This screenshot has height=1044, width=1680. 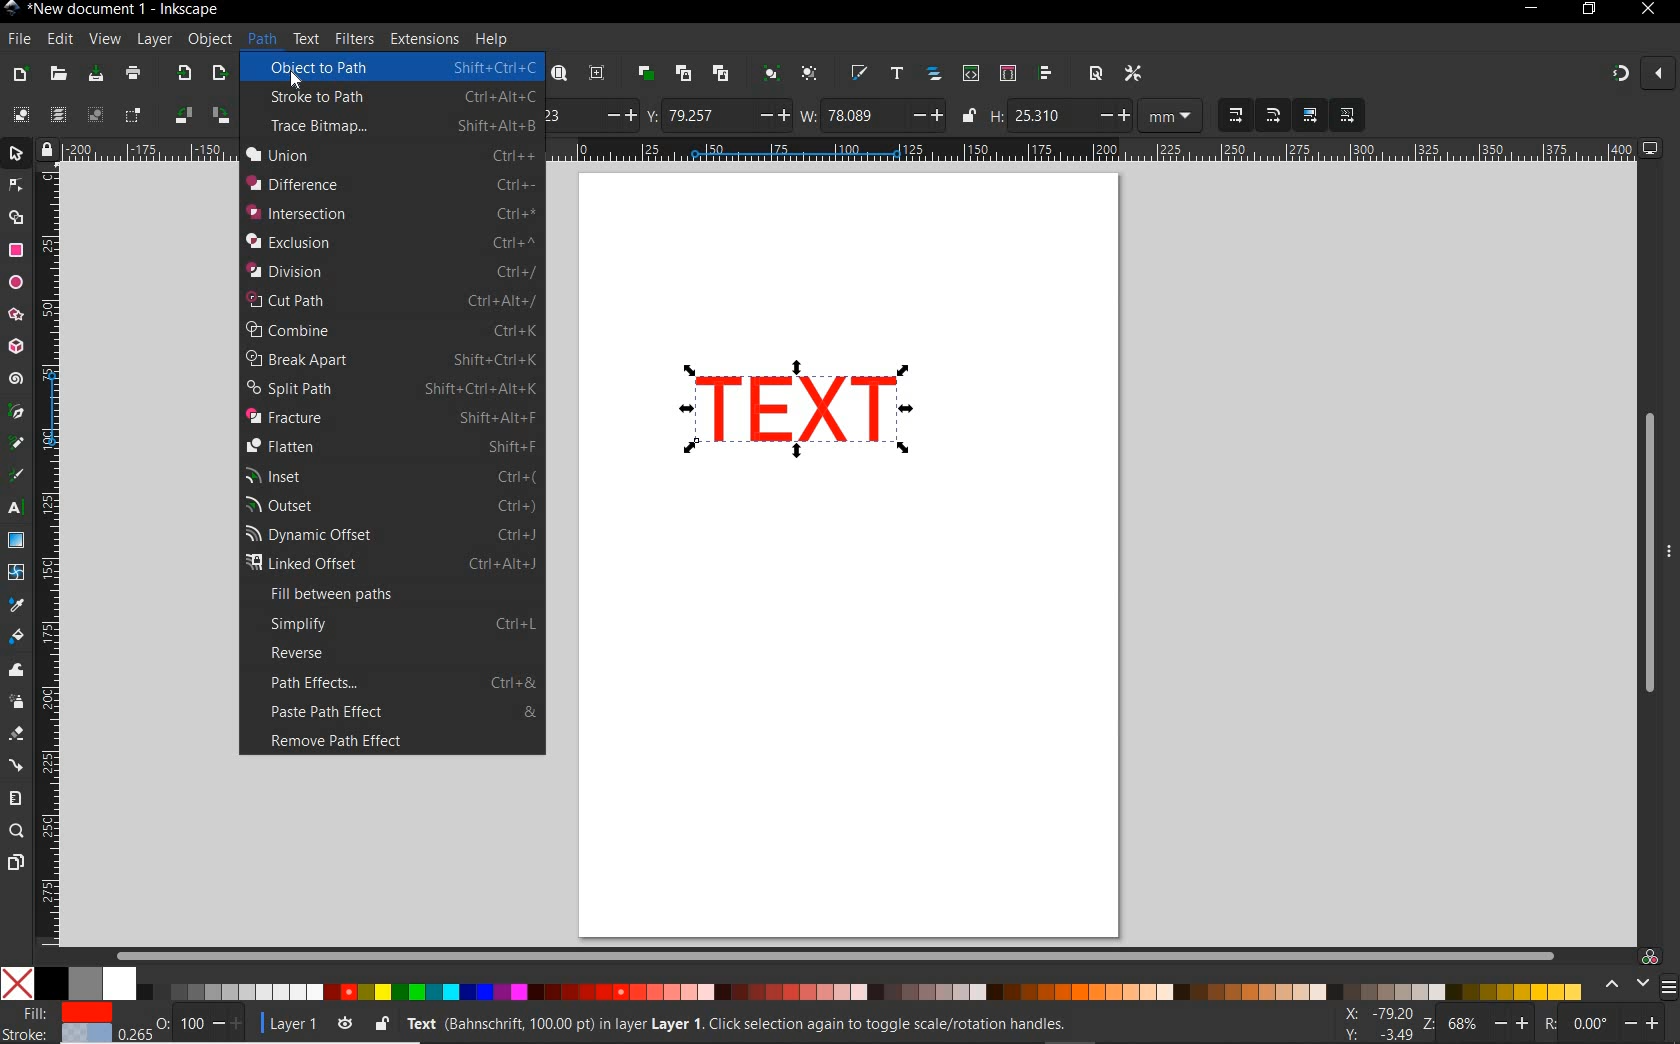 I want to click on VIEW, so click(x=104, y=40).